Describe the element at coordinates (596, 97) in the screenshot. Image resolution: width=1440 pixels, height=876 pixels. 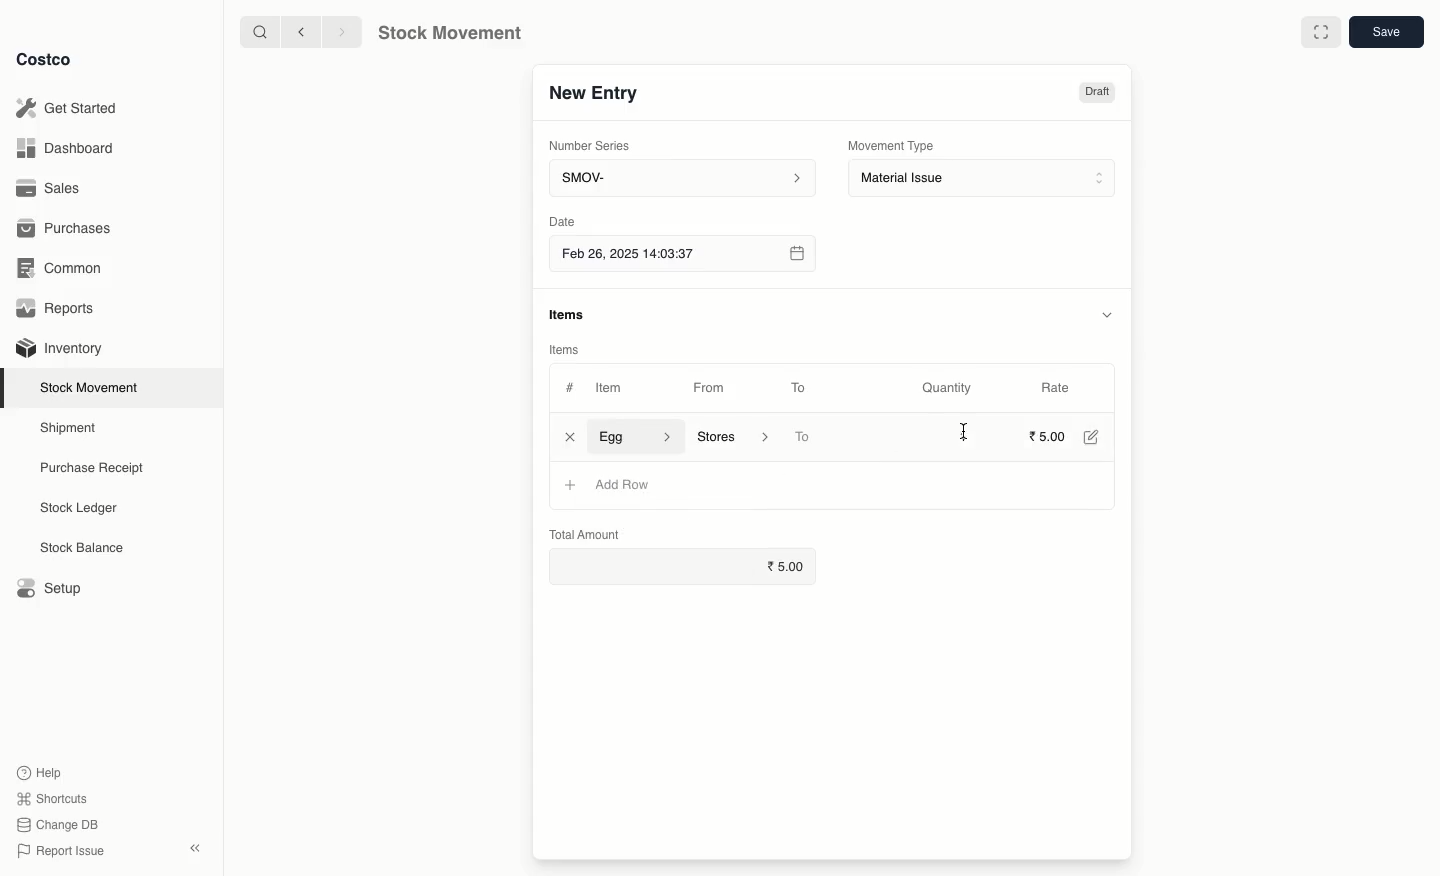
I see `New Entry` at that location.